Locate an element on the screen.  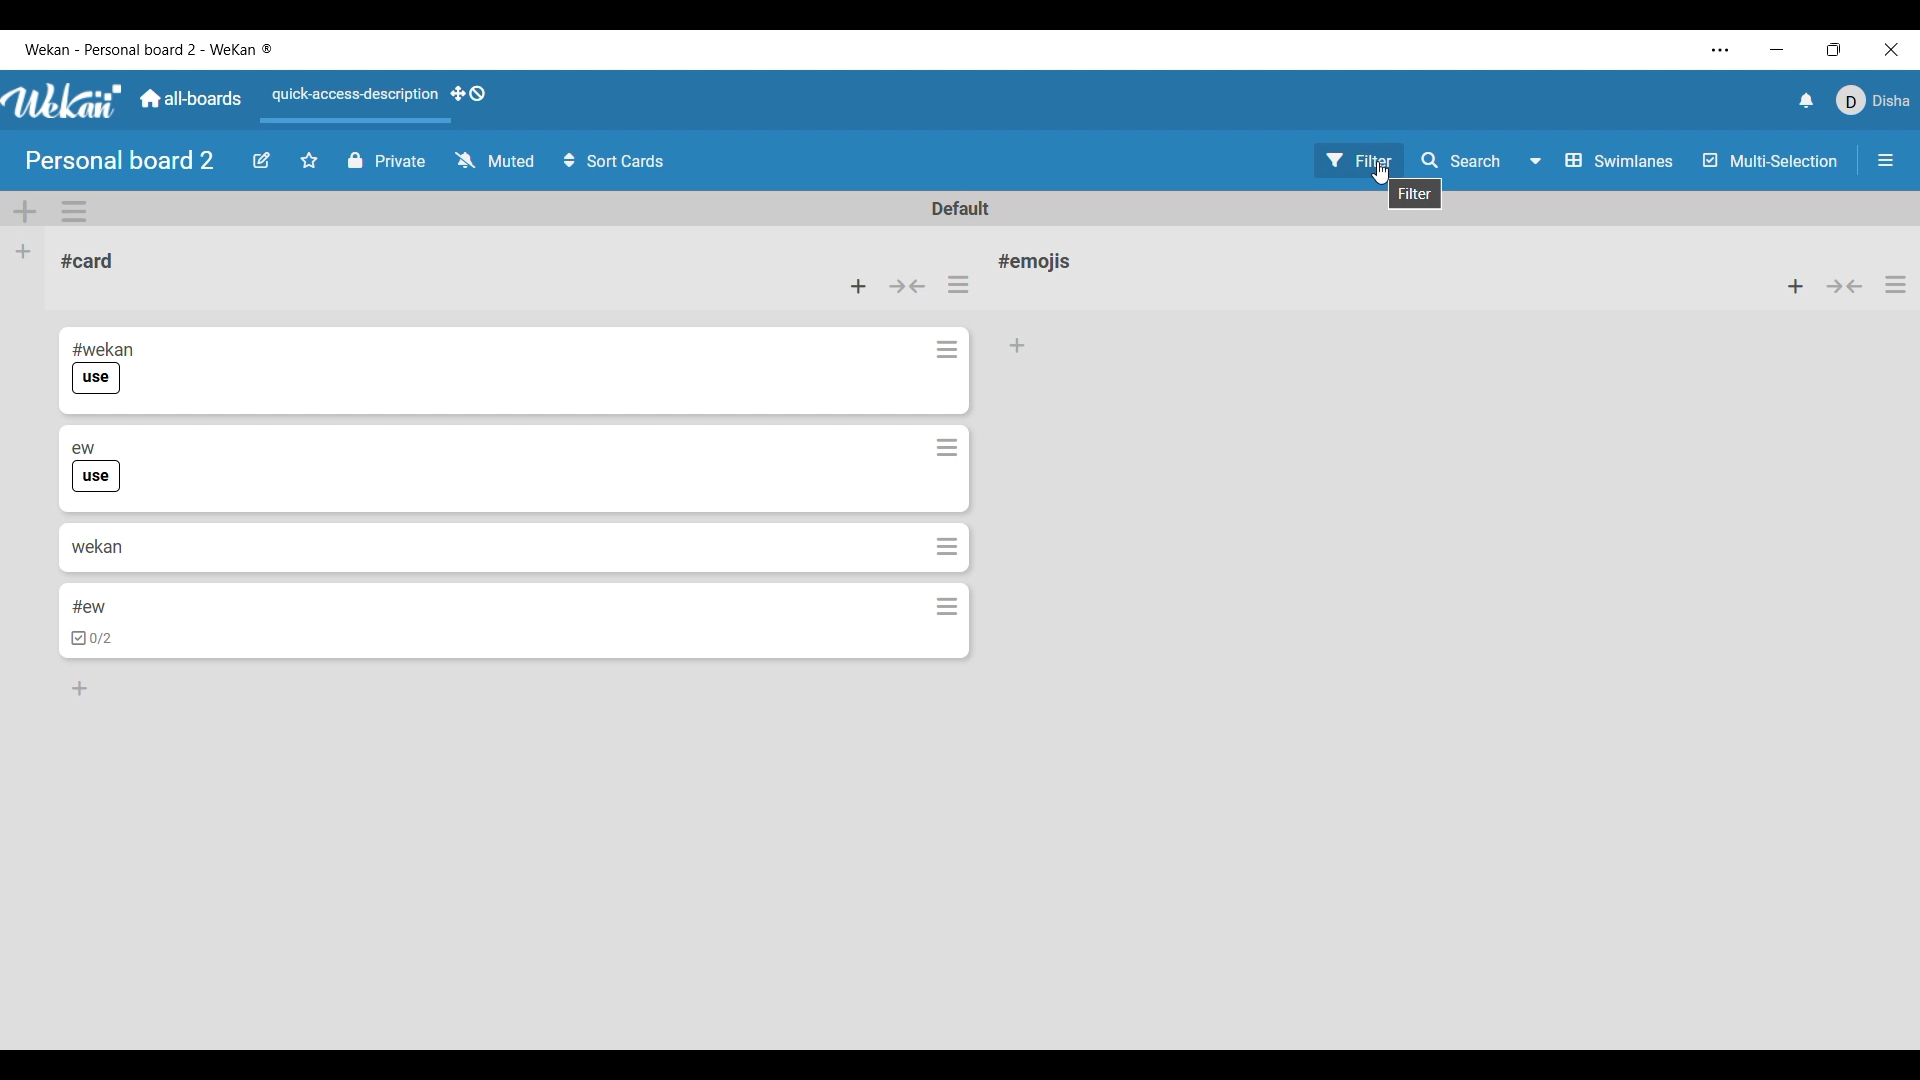
use is located at coordinates (96, 379).